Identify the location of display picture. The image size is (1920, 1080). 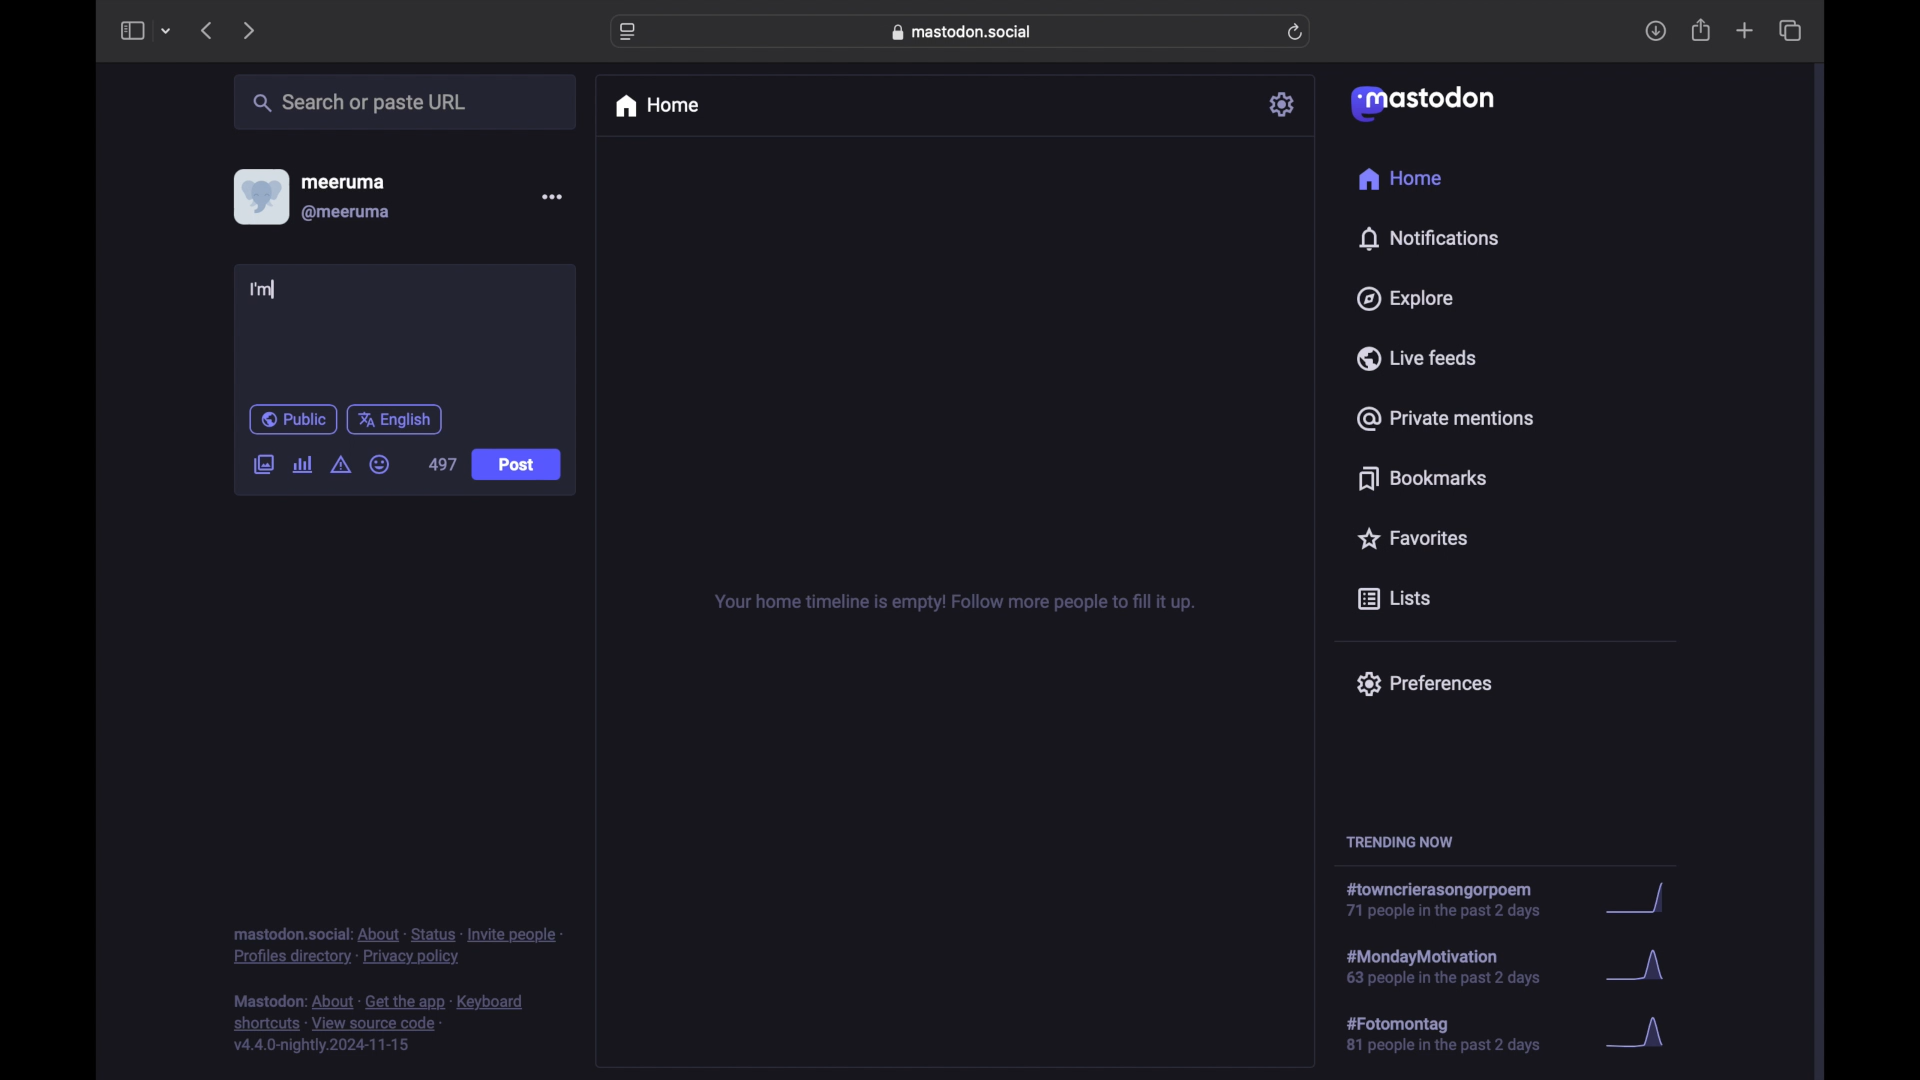
(259, 197).